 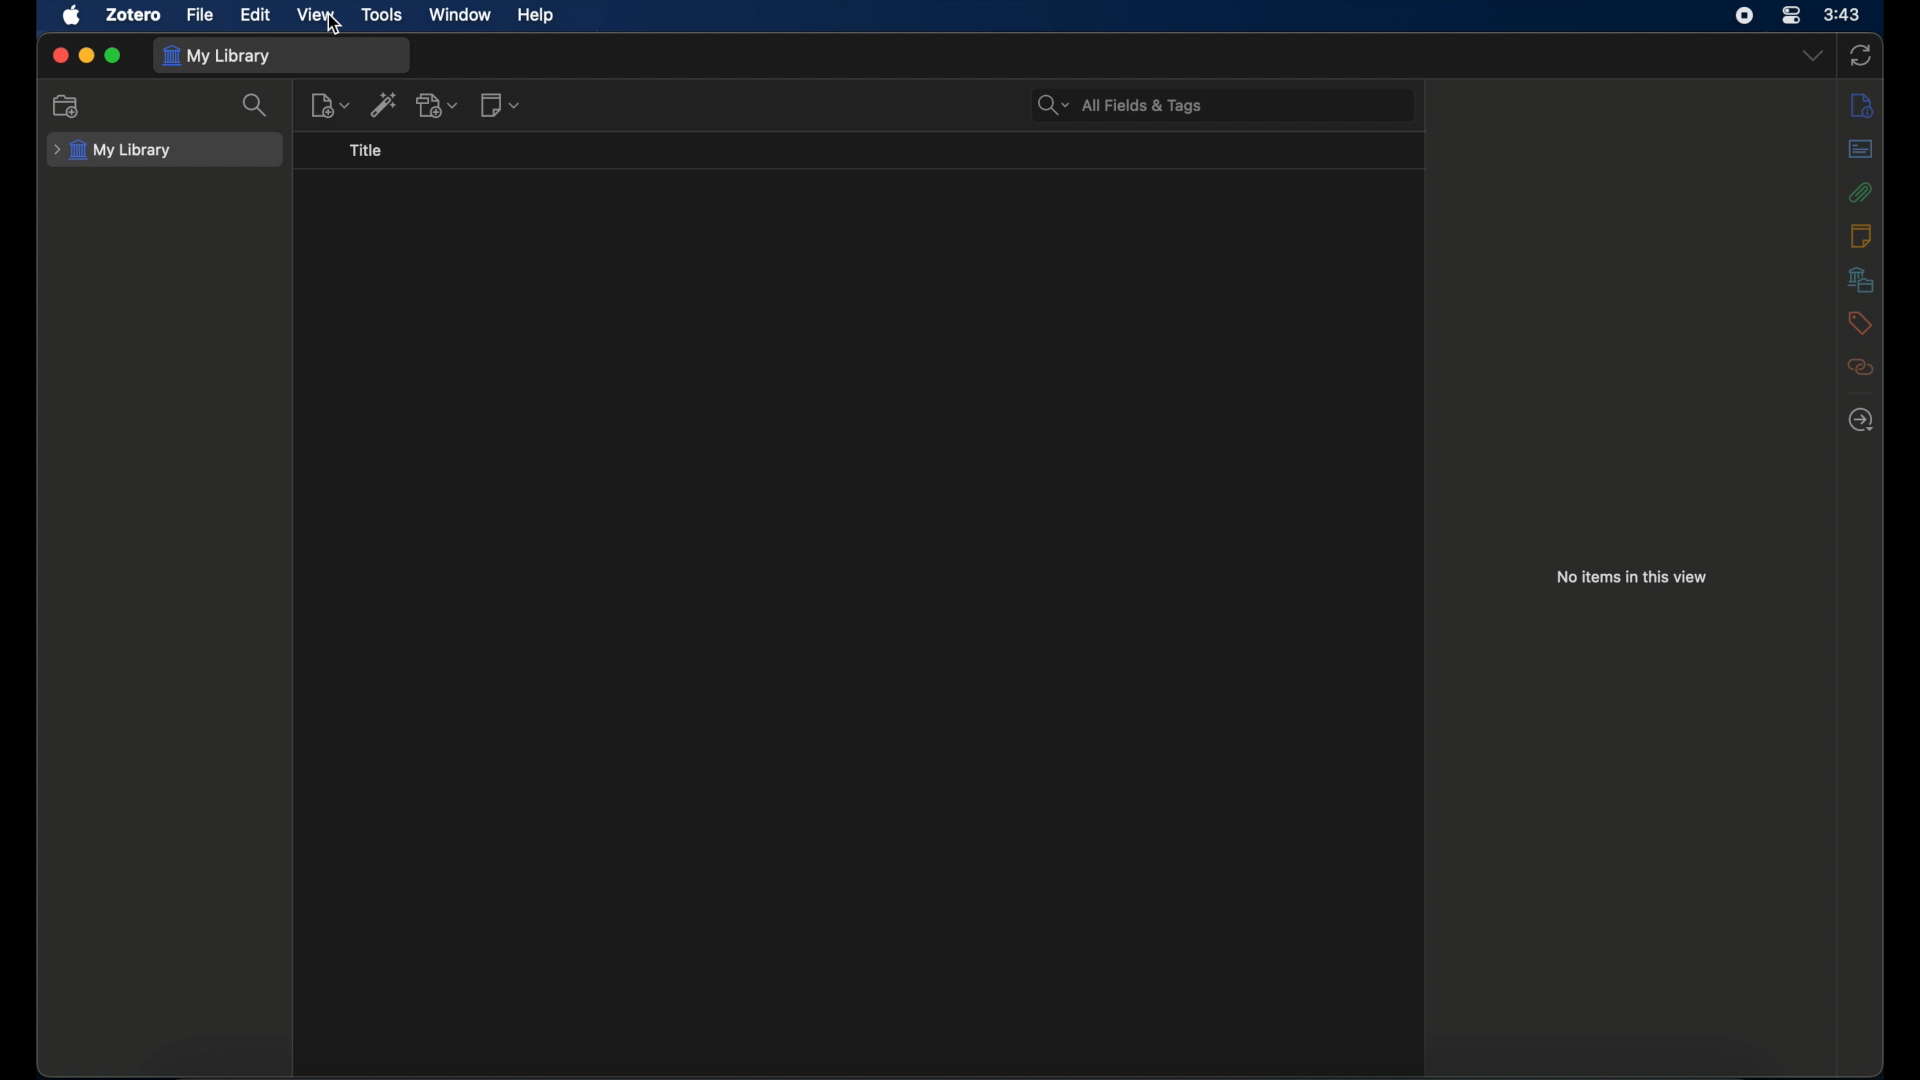 I want to click on add attachment, so click(x=439, y=105).